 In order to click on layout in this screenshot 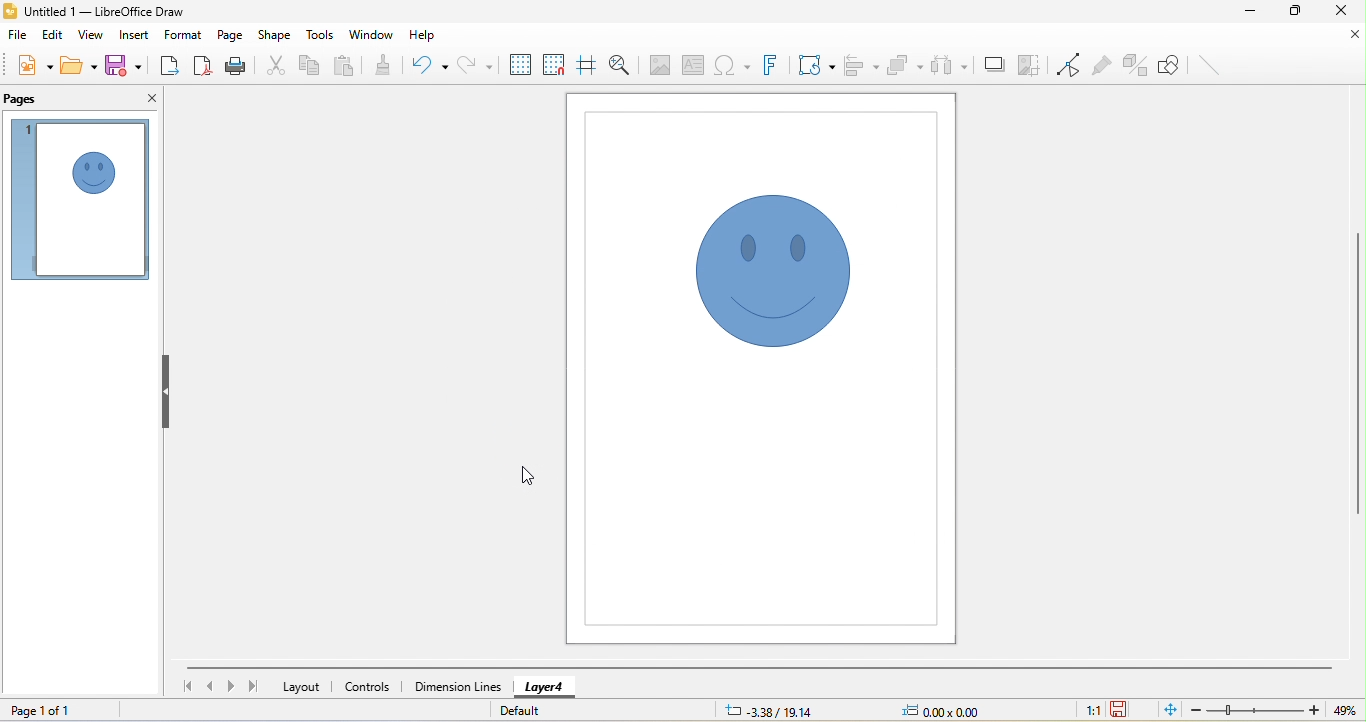, I will do `click(302, 688)`.